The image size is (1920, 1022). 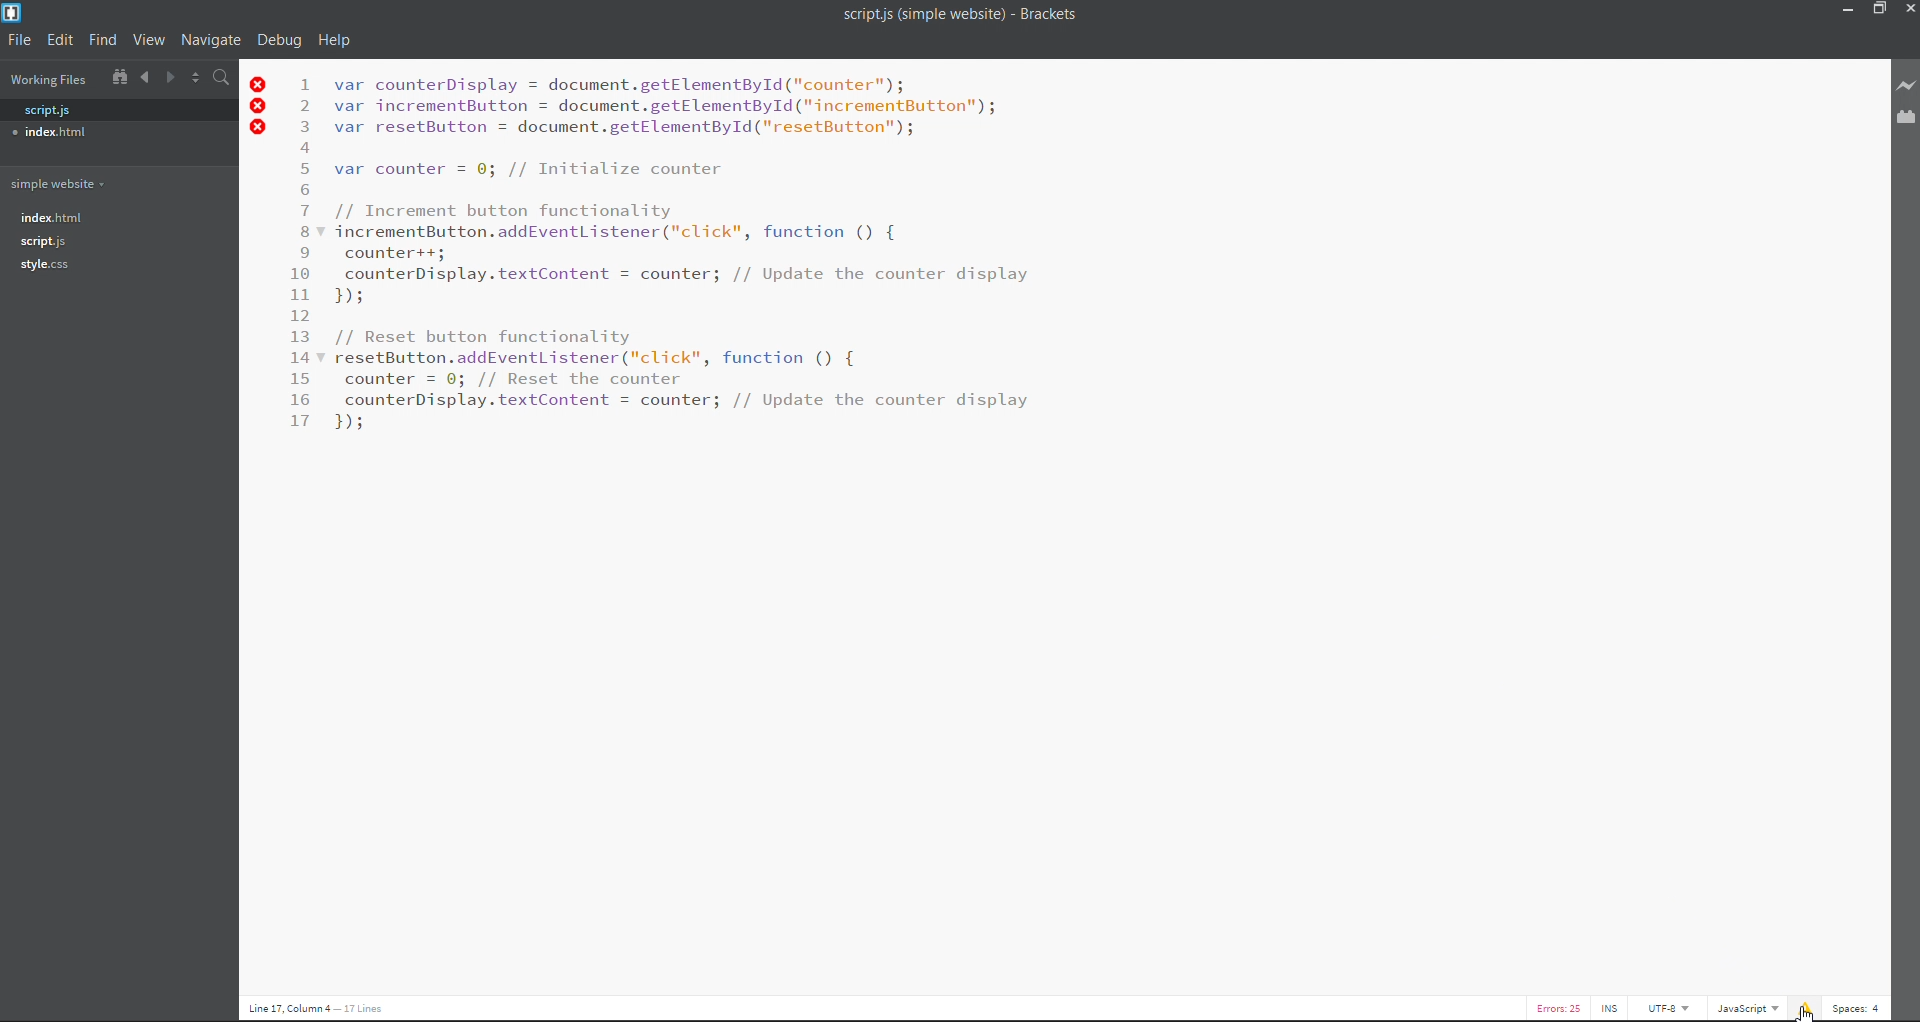 I want to click on extension manager, so click(x=1907, y=120).